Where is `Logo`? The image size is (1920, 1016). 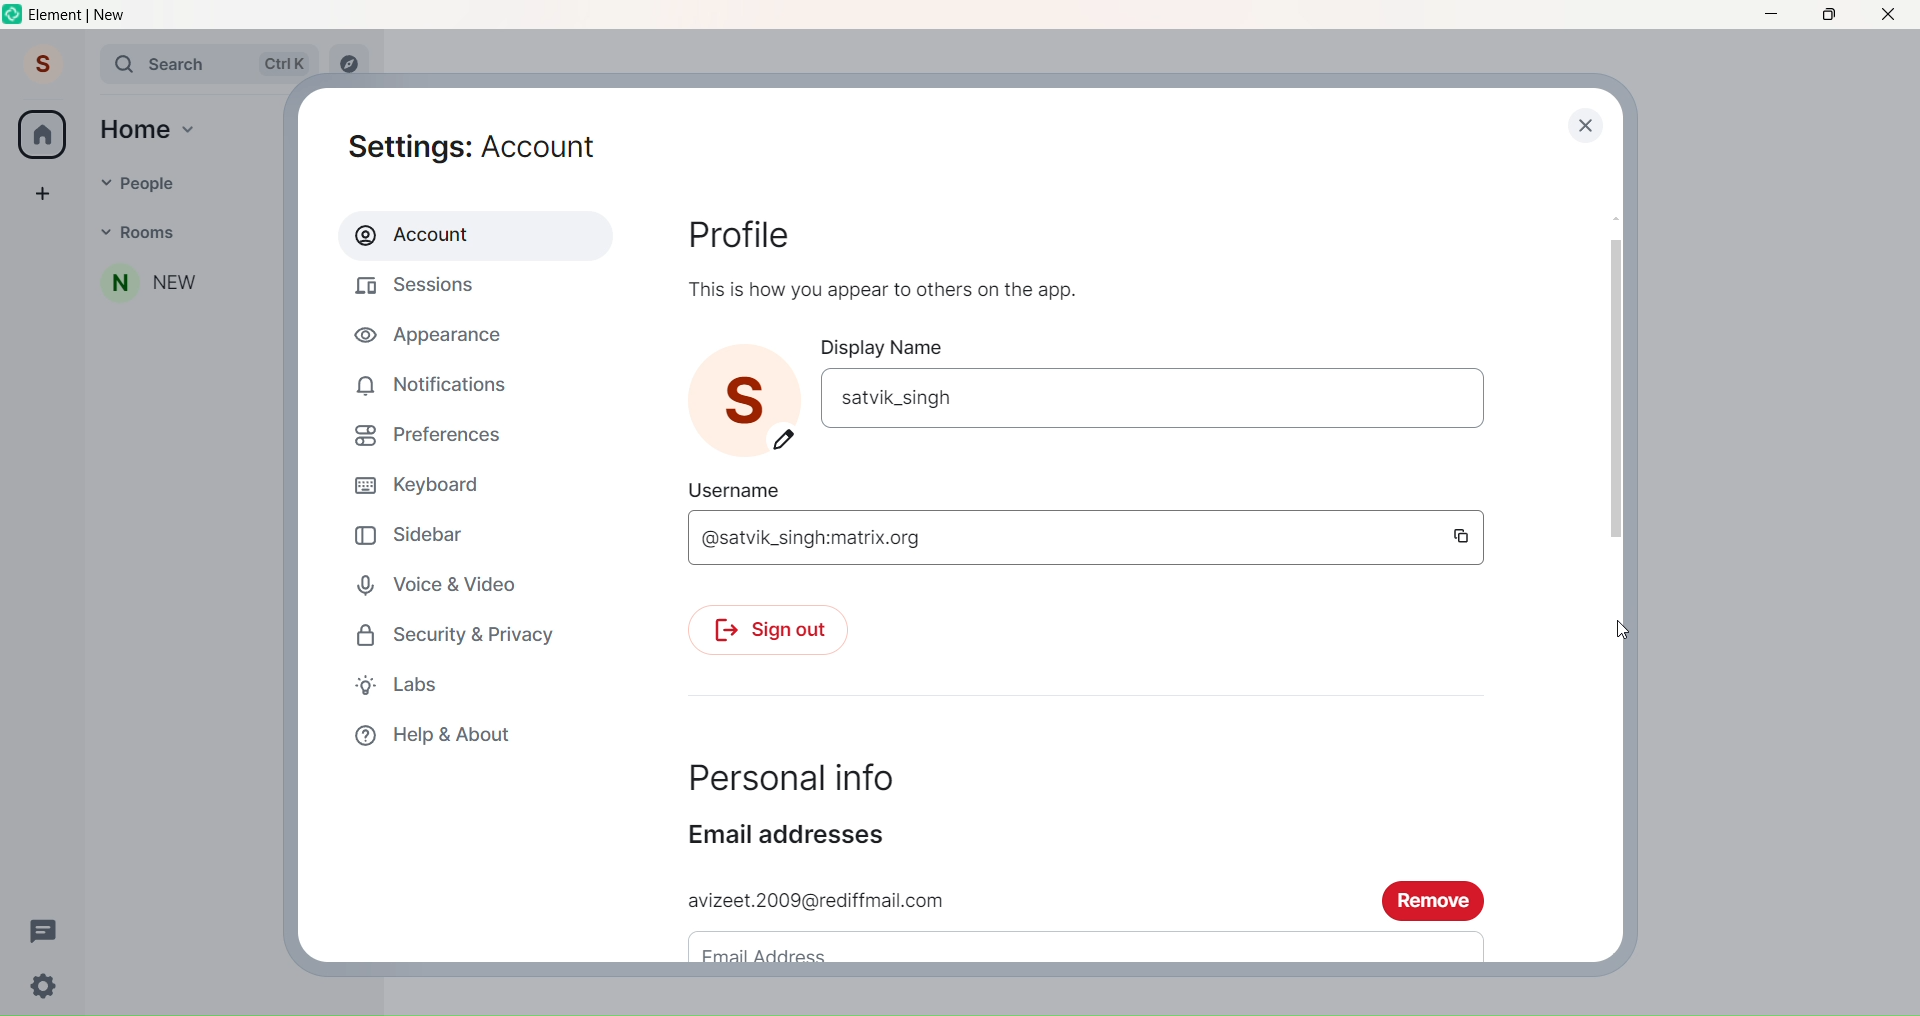
Logo is located at coordinates (12, 16).